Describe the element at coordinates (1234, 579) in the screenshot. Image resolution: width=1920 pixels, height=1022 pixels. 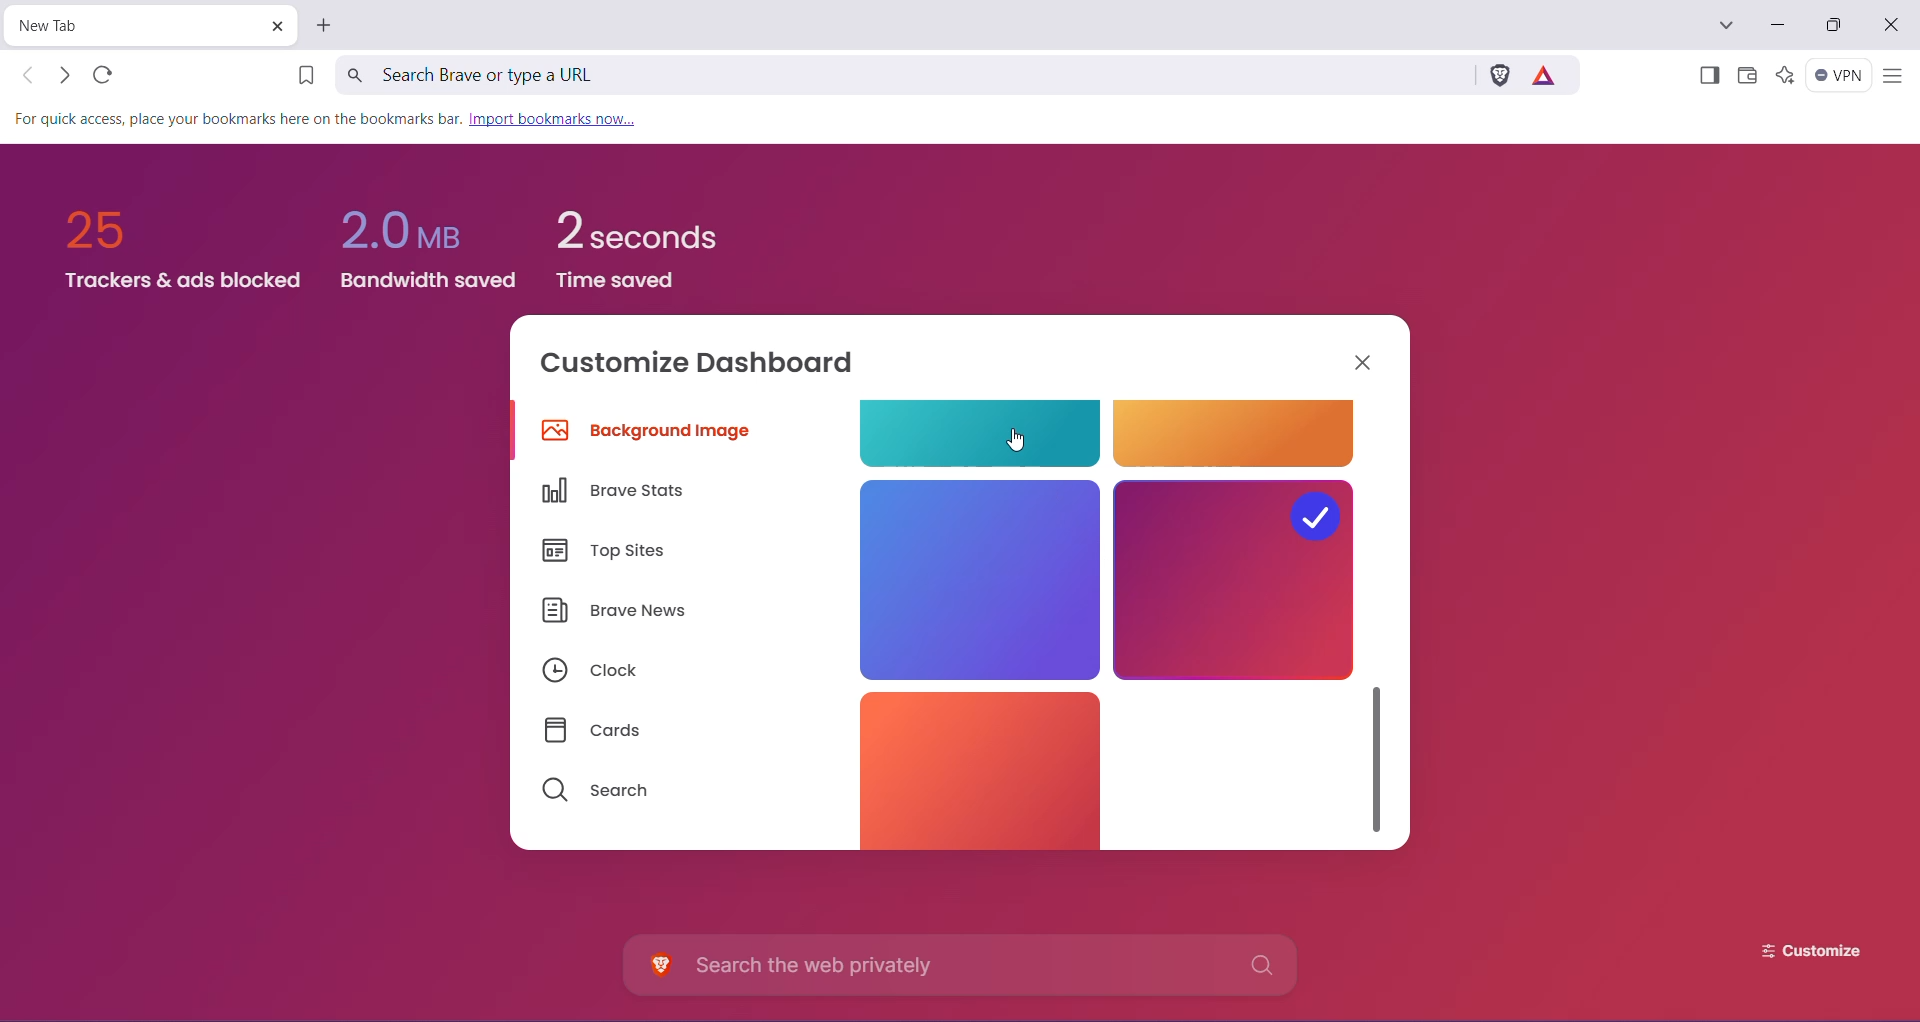
I see `color 2 #aa295f` at that location.